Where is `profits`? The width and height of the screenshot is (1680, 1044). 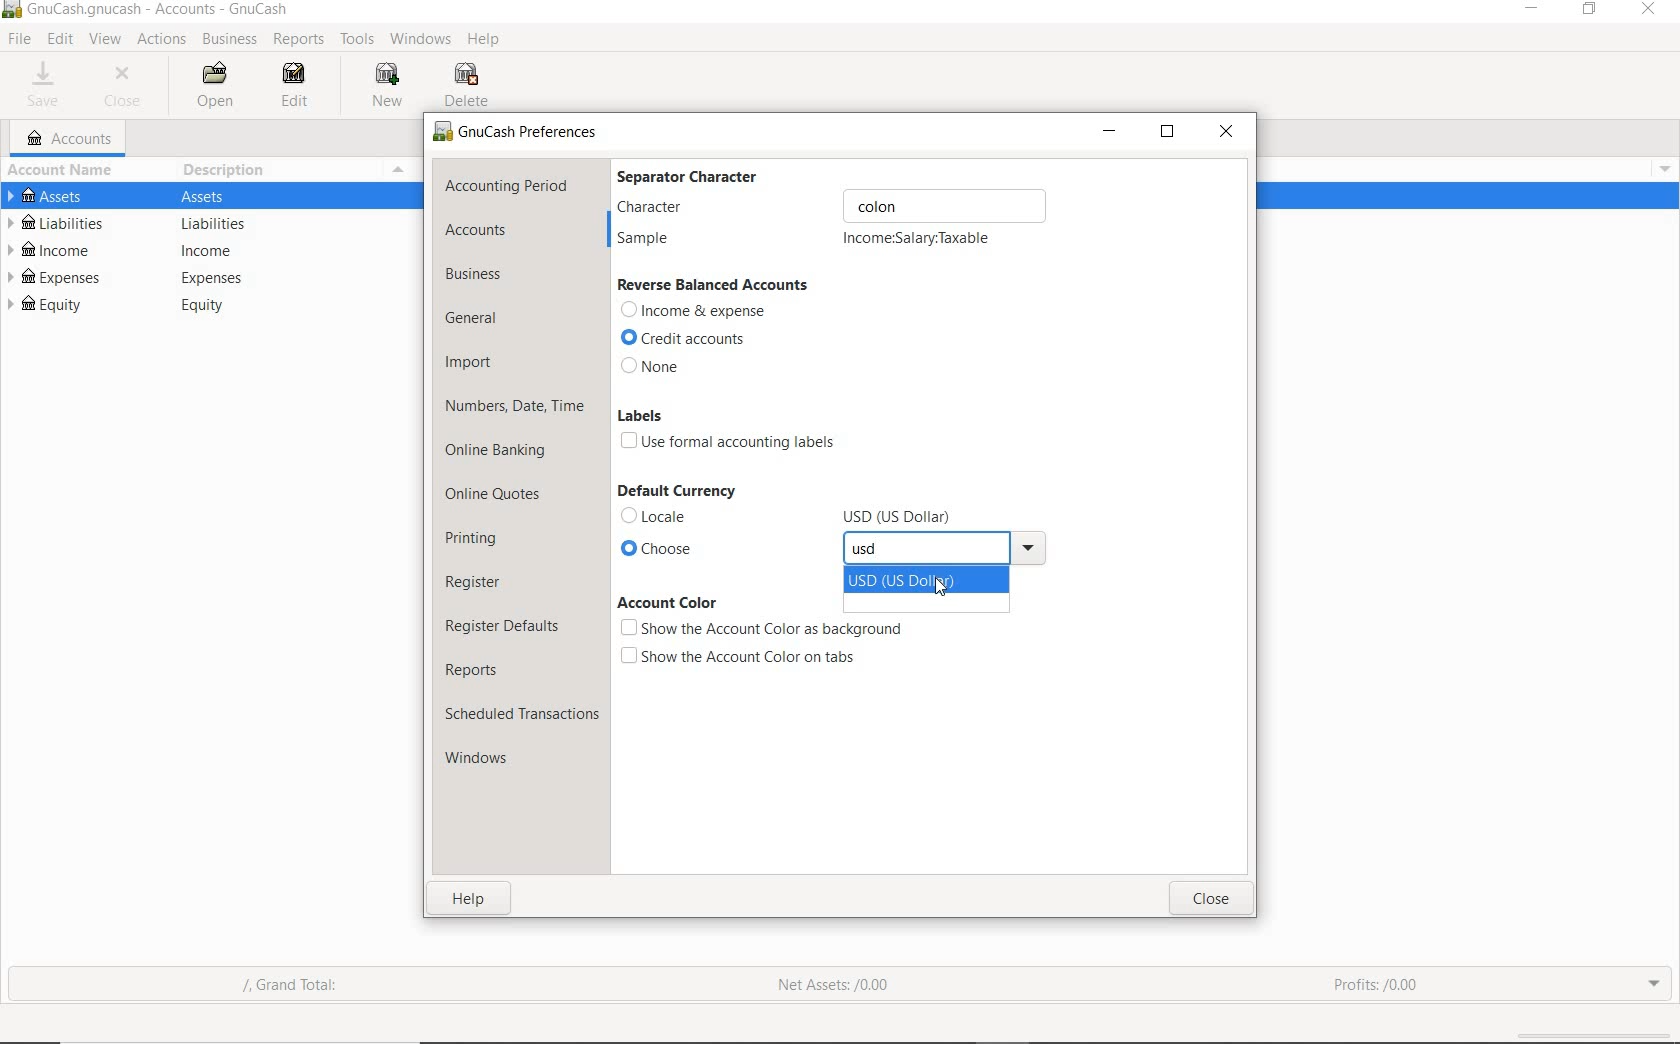
profits is located at coordinates (1378, 979).